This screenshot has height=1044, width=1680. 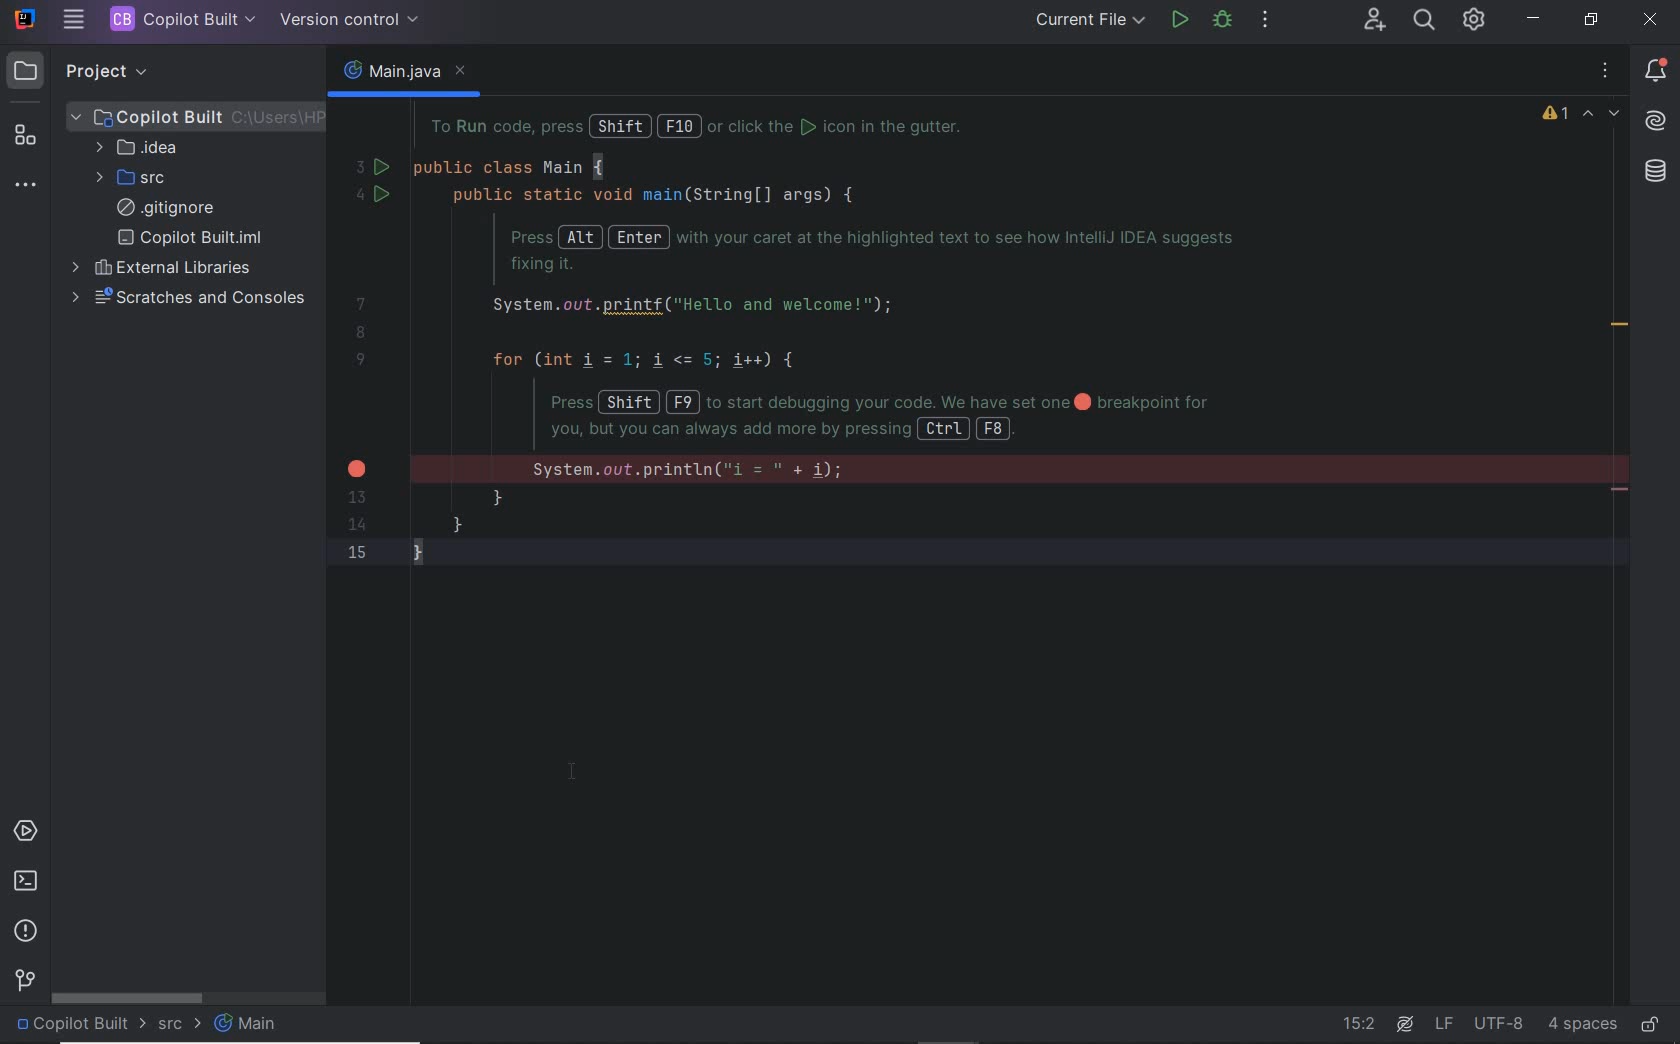 What do you see at coordinates (28, 833) in the screenshot?
I see `services` at bounding box center [28, 833].